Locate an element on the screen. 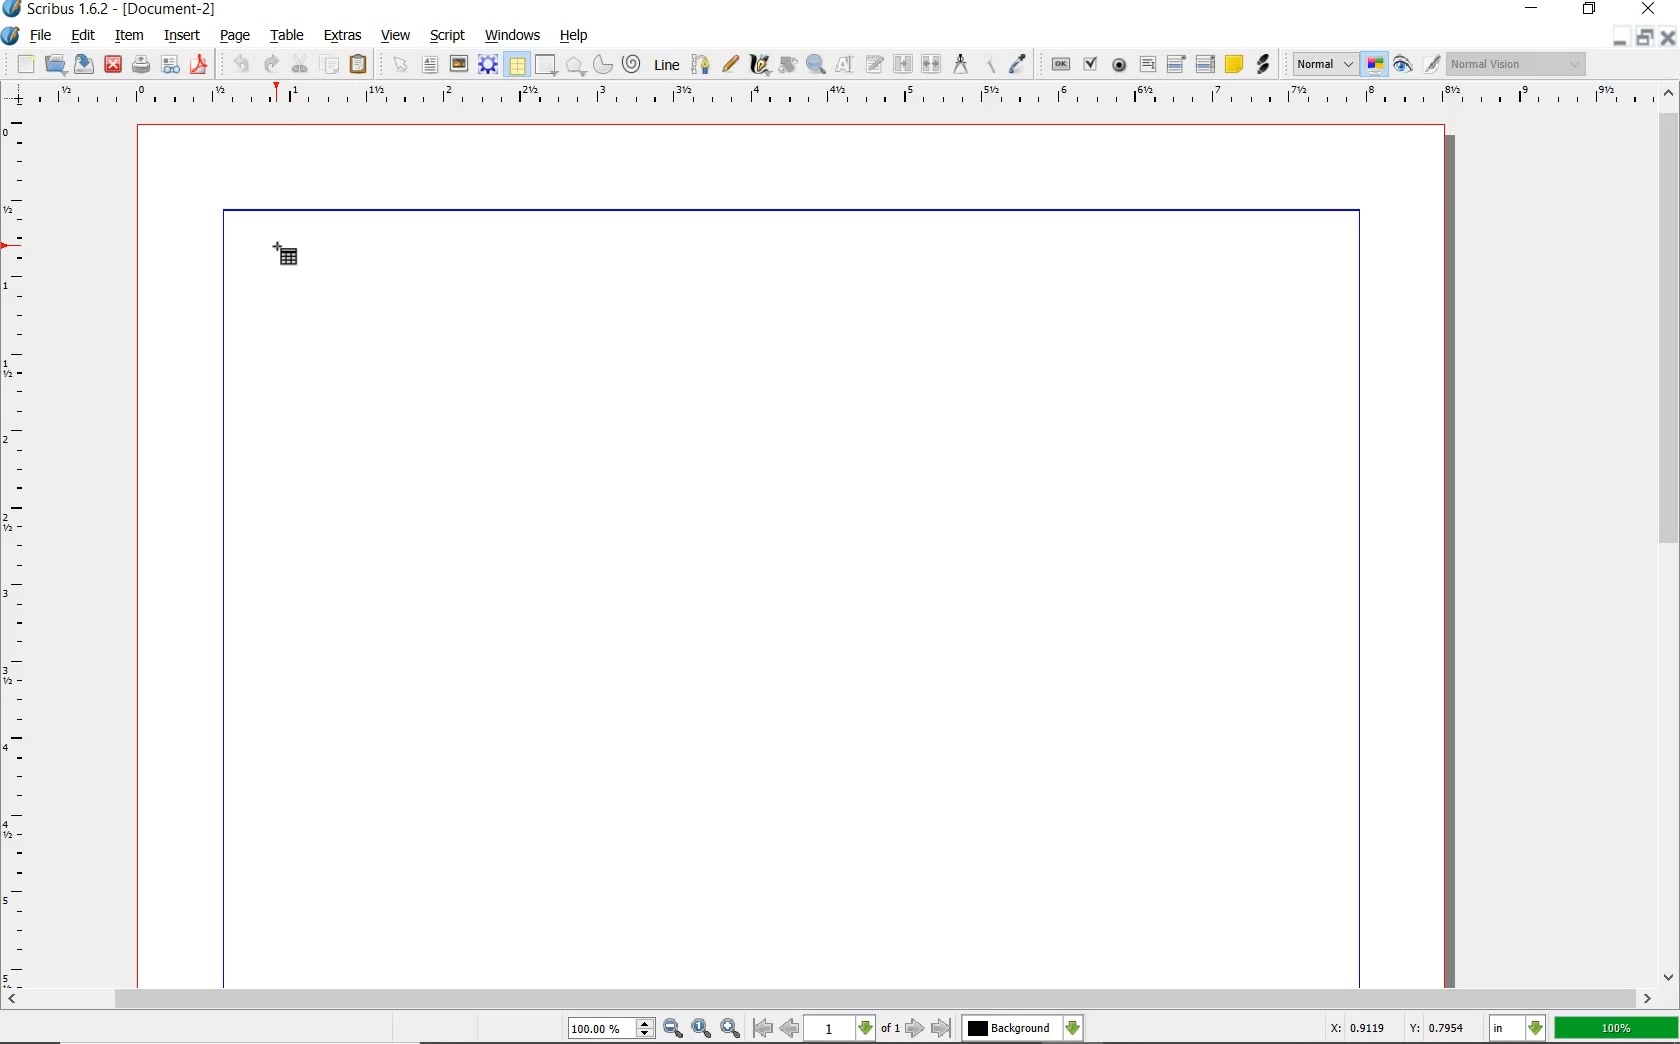 Image resolution: width=1680 pixels, height=1044 pixels. render frame is located at coordinates (488, 66).